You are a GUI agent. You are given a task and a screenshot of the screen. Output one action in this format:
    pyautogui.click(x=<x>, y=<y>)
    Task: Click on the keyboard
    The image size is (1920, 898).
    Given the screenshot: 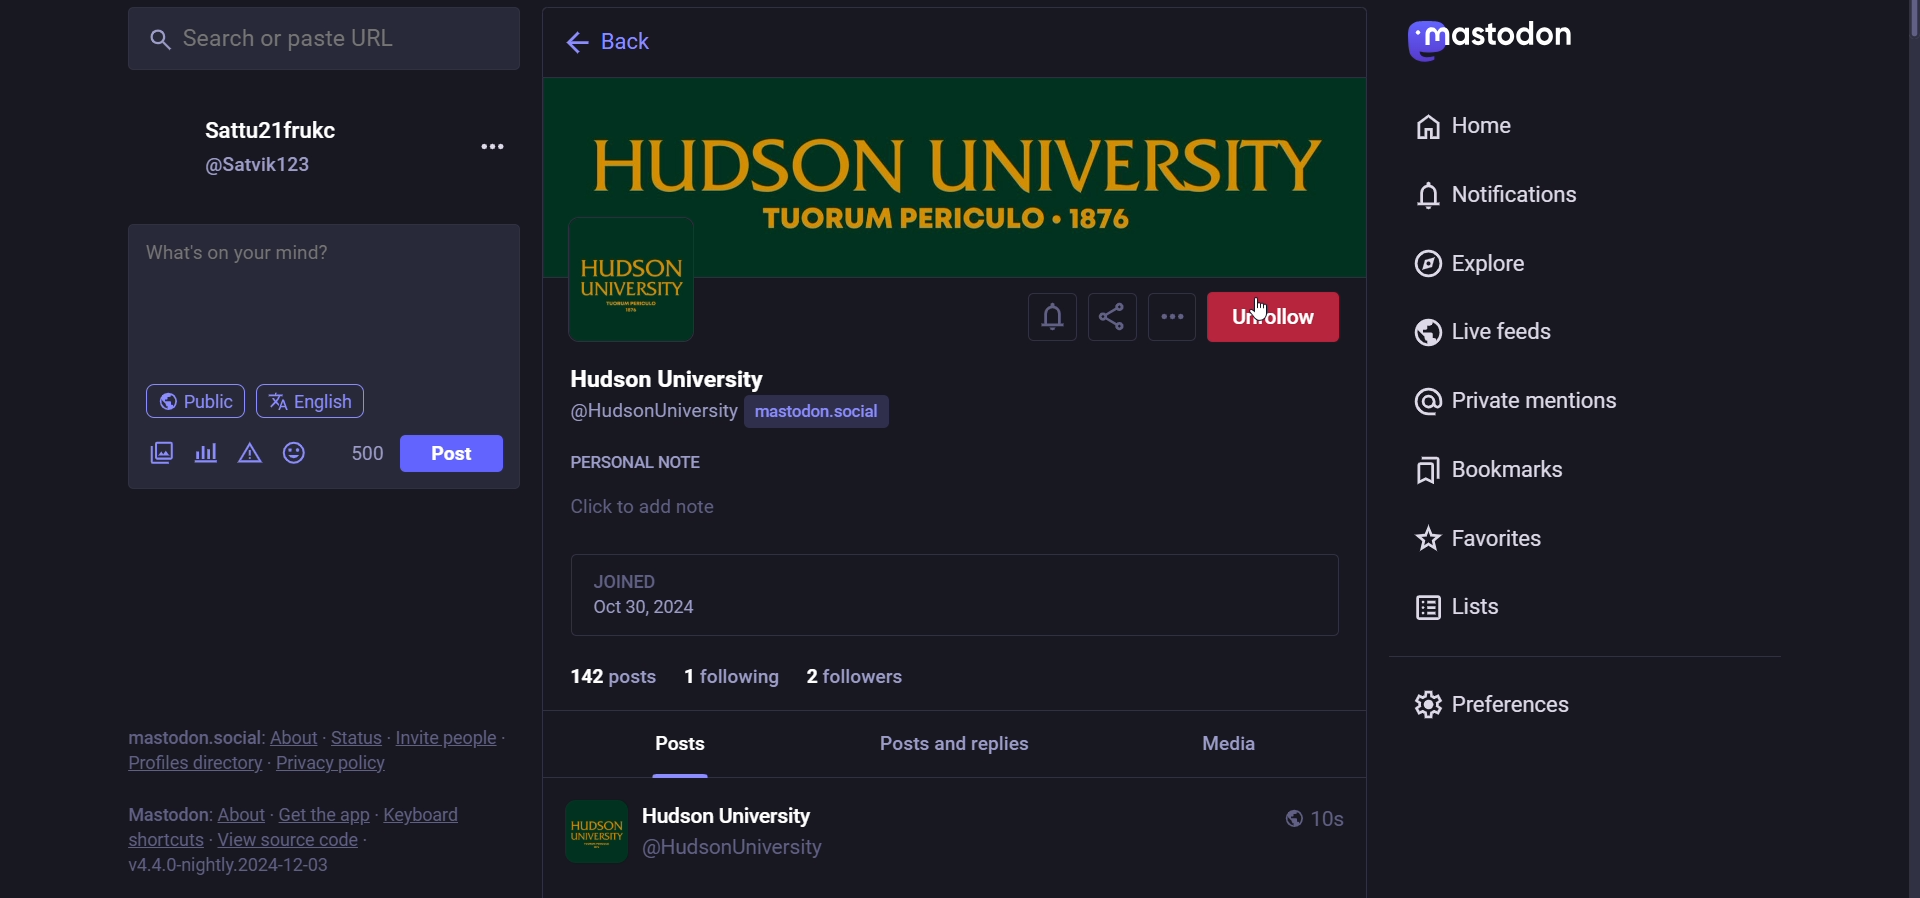 What is the action you would take?
    pyautogui.click(x=426, y=815)
    